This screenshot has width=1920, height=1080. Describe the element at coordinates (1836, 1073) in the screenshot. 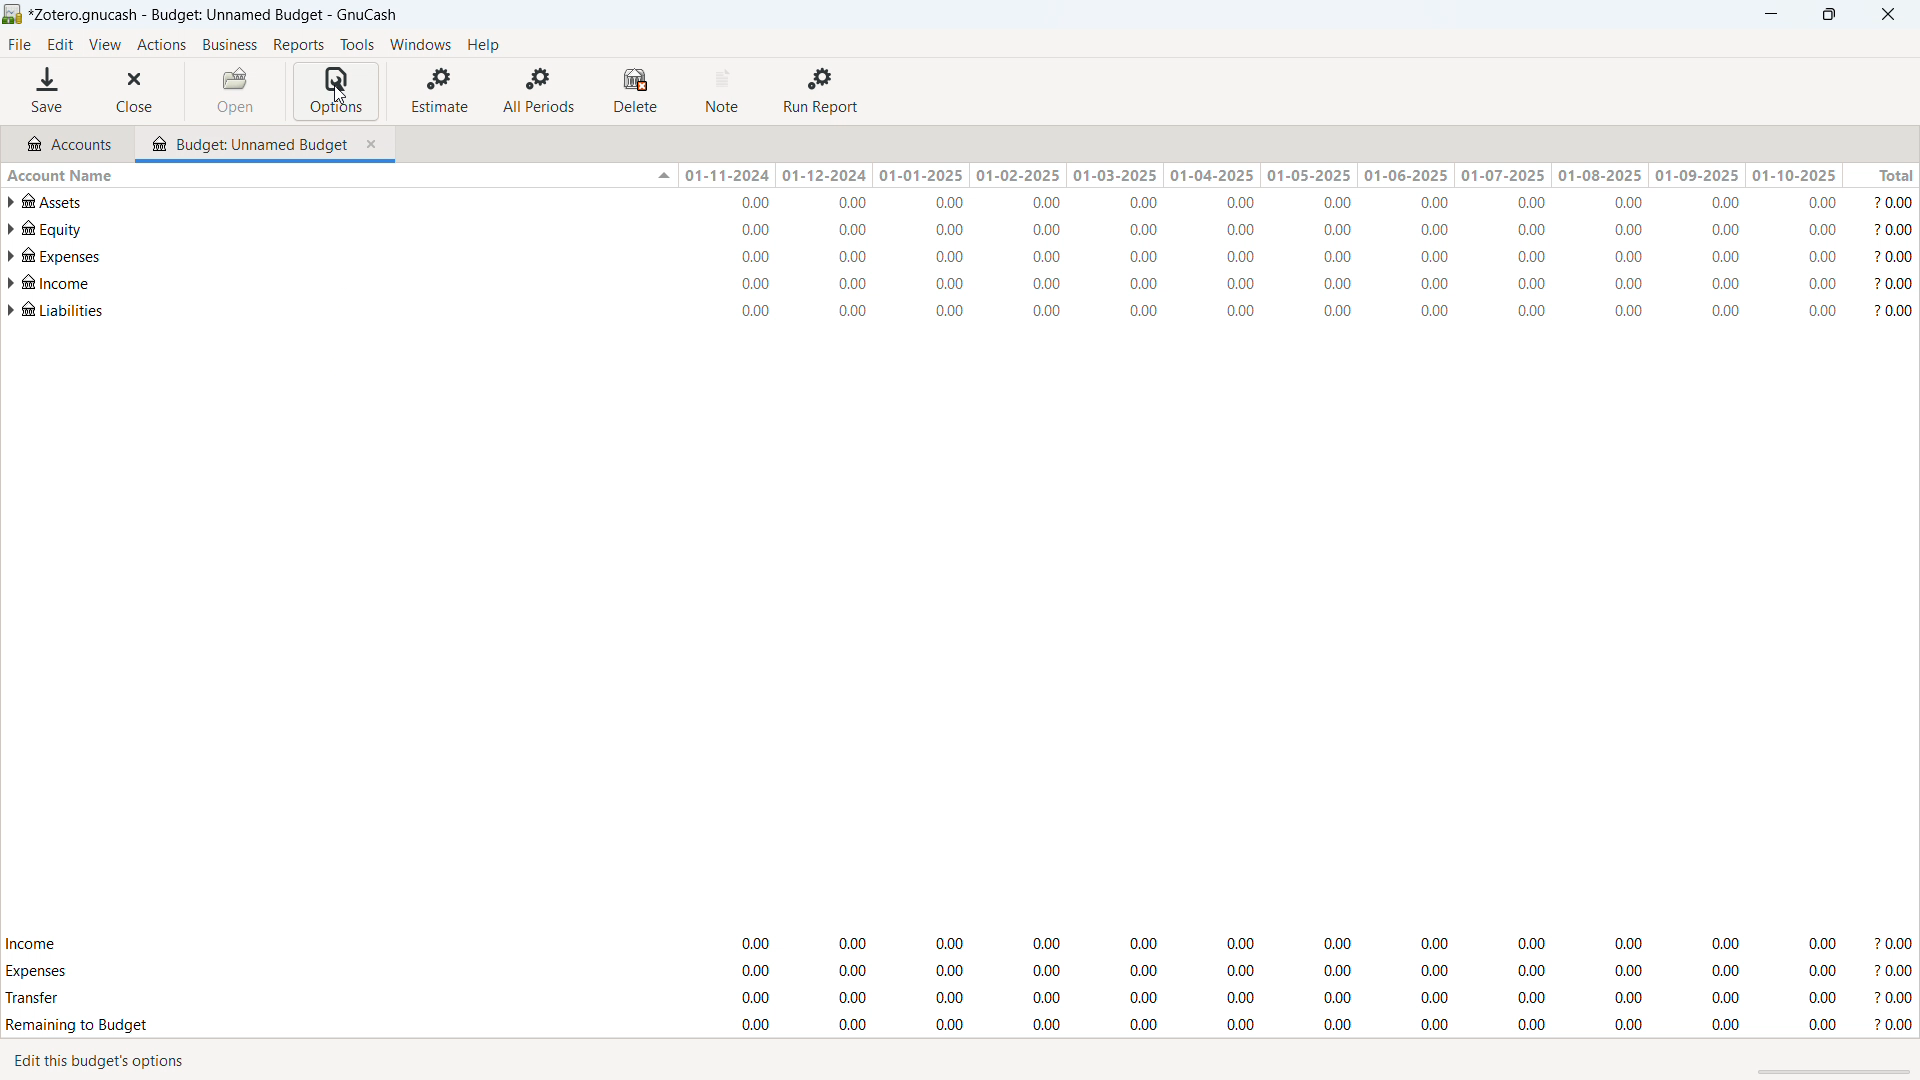

I see `scrollbar` at that location.